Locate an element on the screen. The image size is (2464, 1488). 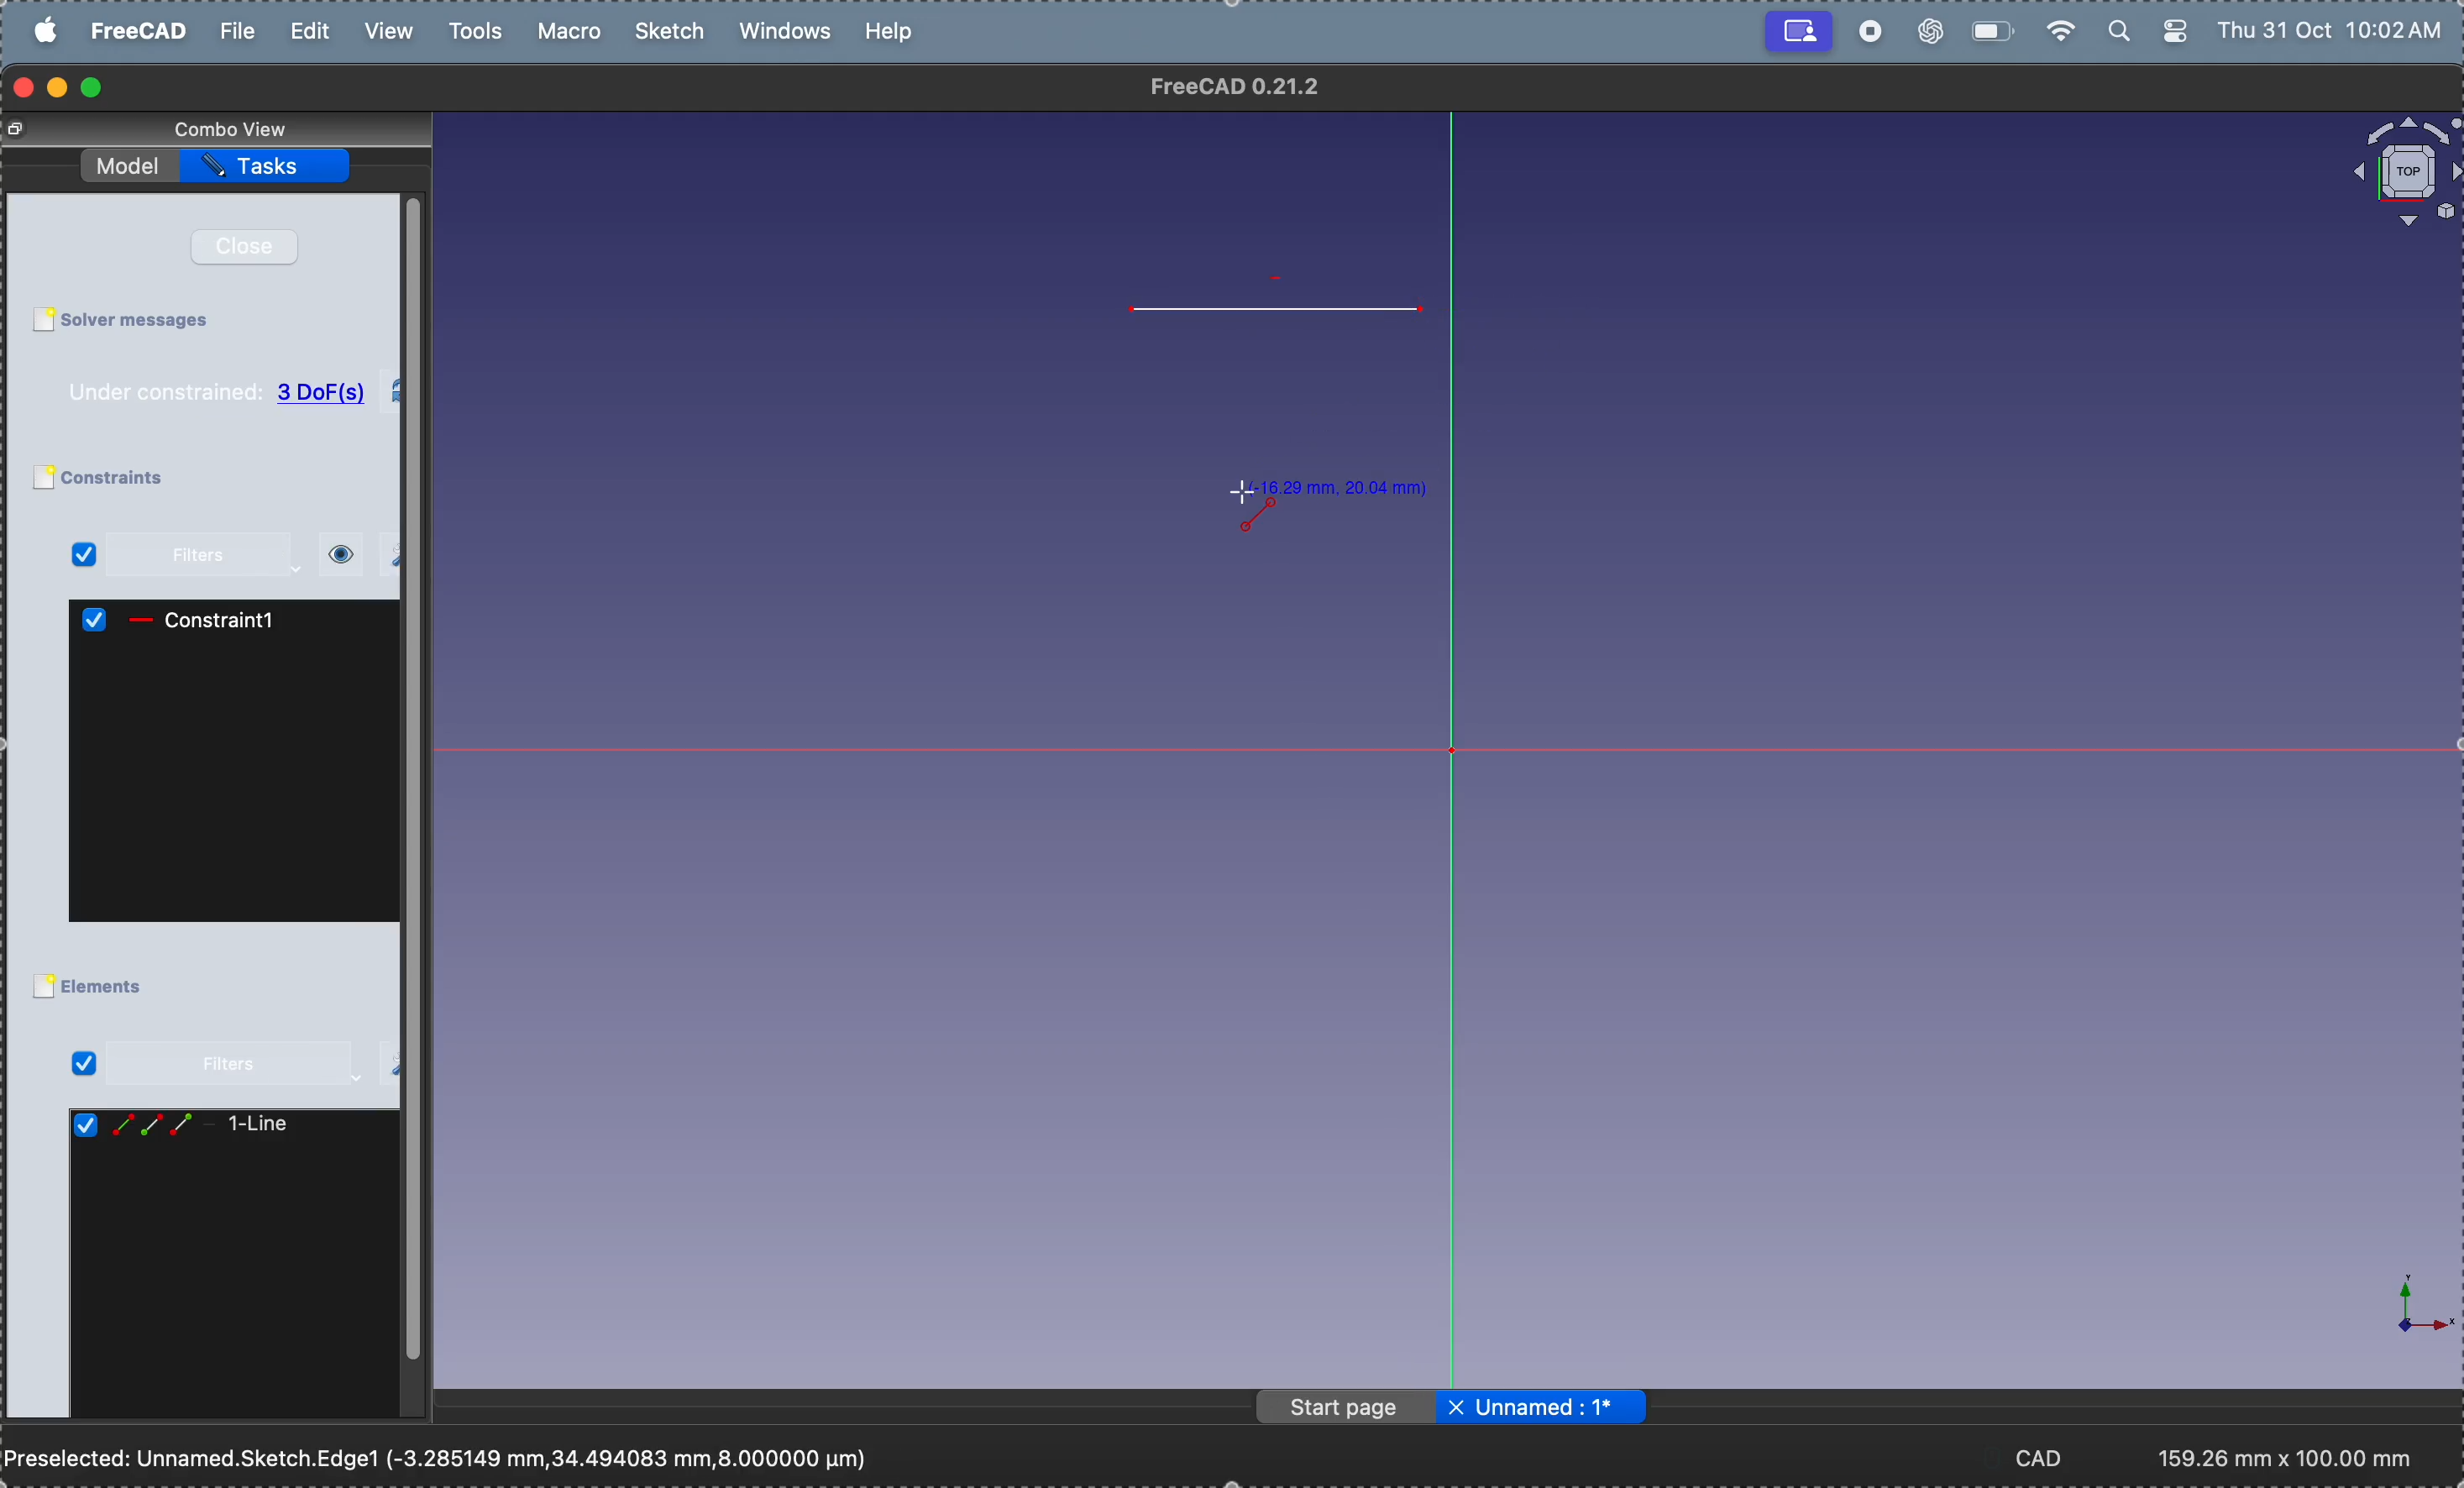
193.17 mm x 100.00 mm is located at coordinates (2287, 1458).